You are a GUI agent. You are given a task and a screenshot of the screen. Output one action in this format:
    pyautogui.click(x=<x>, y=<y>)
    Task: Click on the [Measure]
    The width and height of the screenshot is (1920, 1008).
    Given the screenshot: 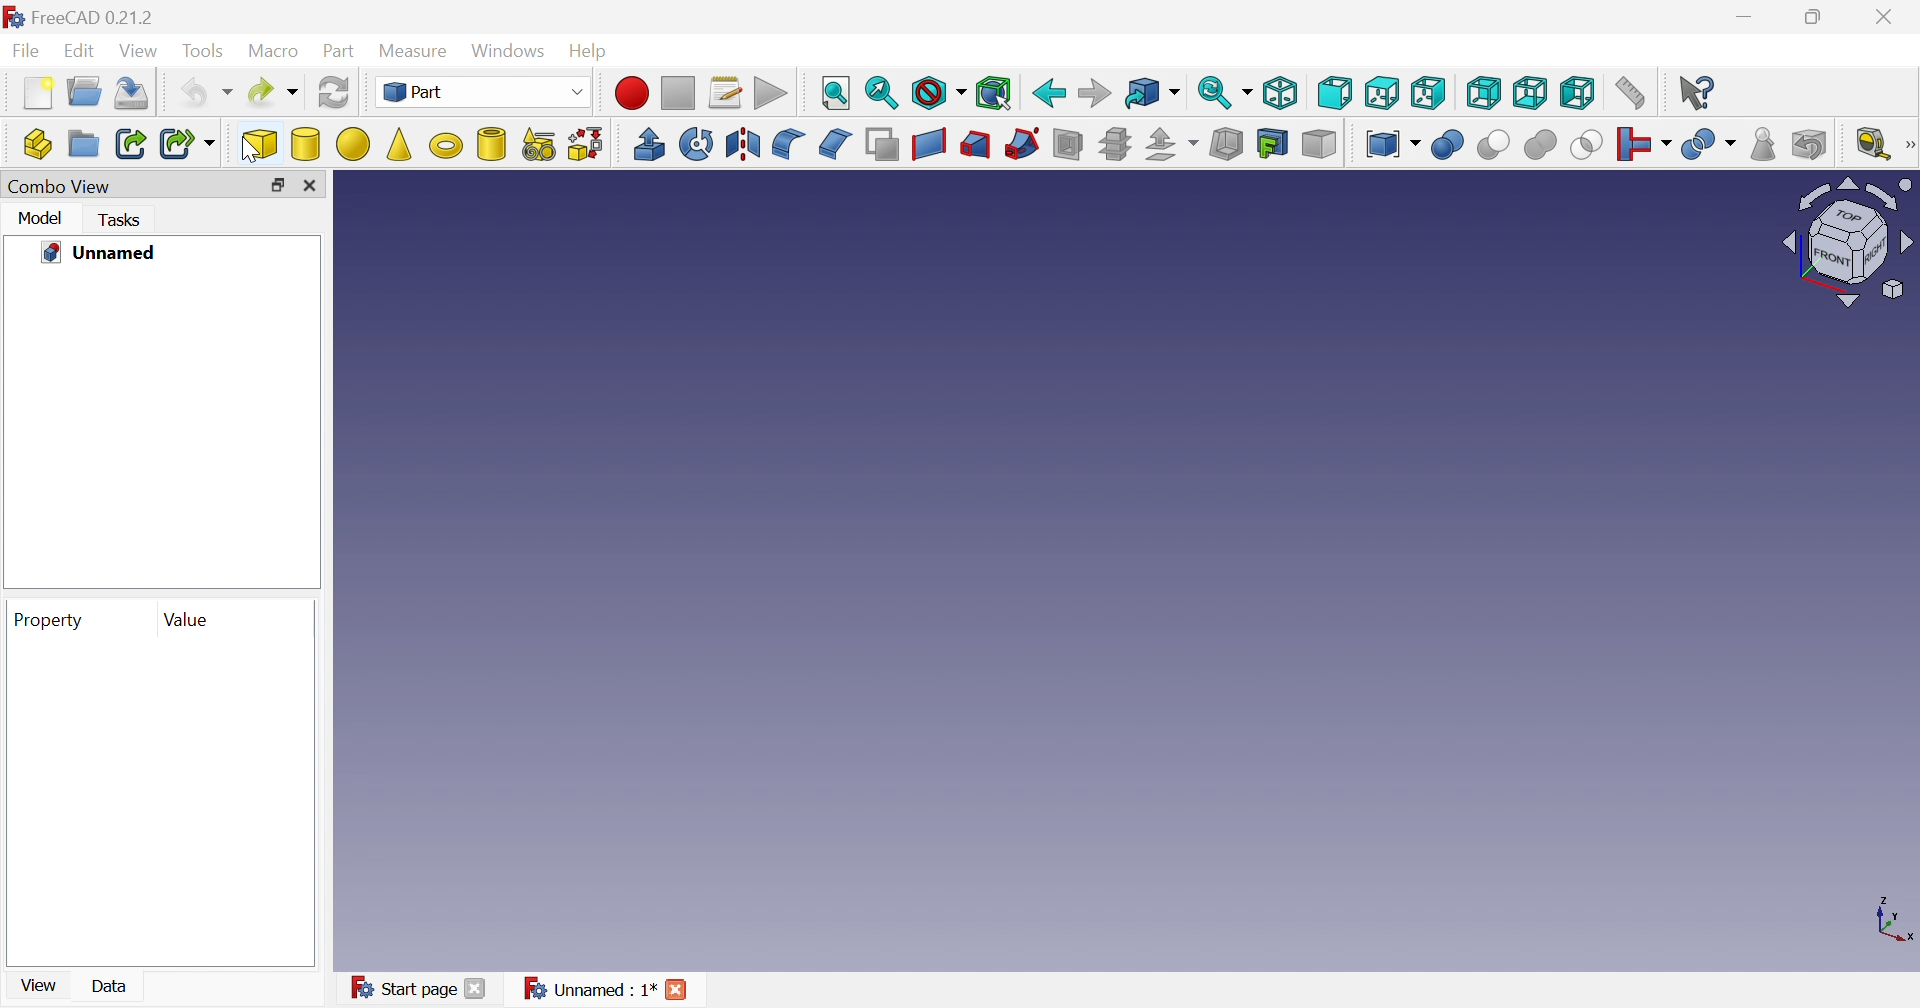 What is the action you would take?
    pyautogui.click(x=1908, y=145)
    